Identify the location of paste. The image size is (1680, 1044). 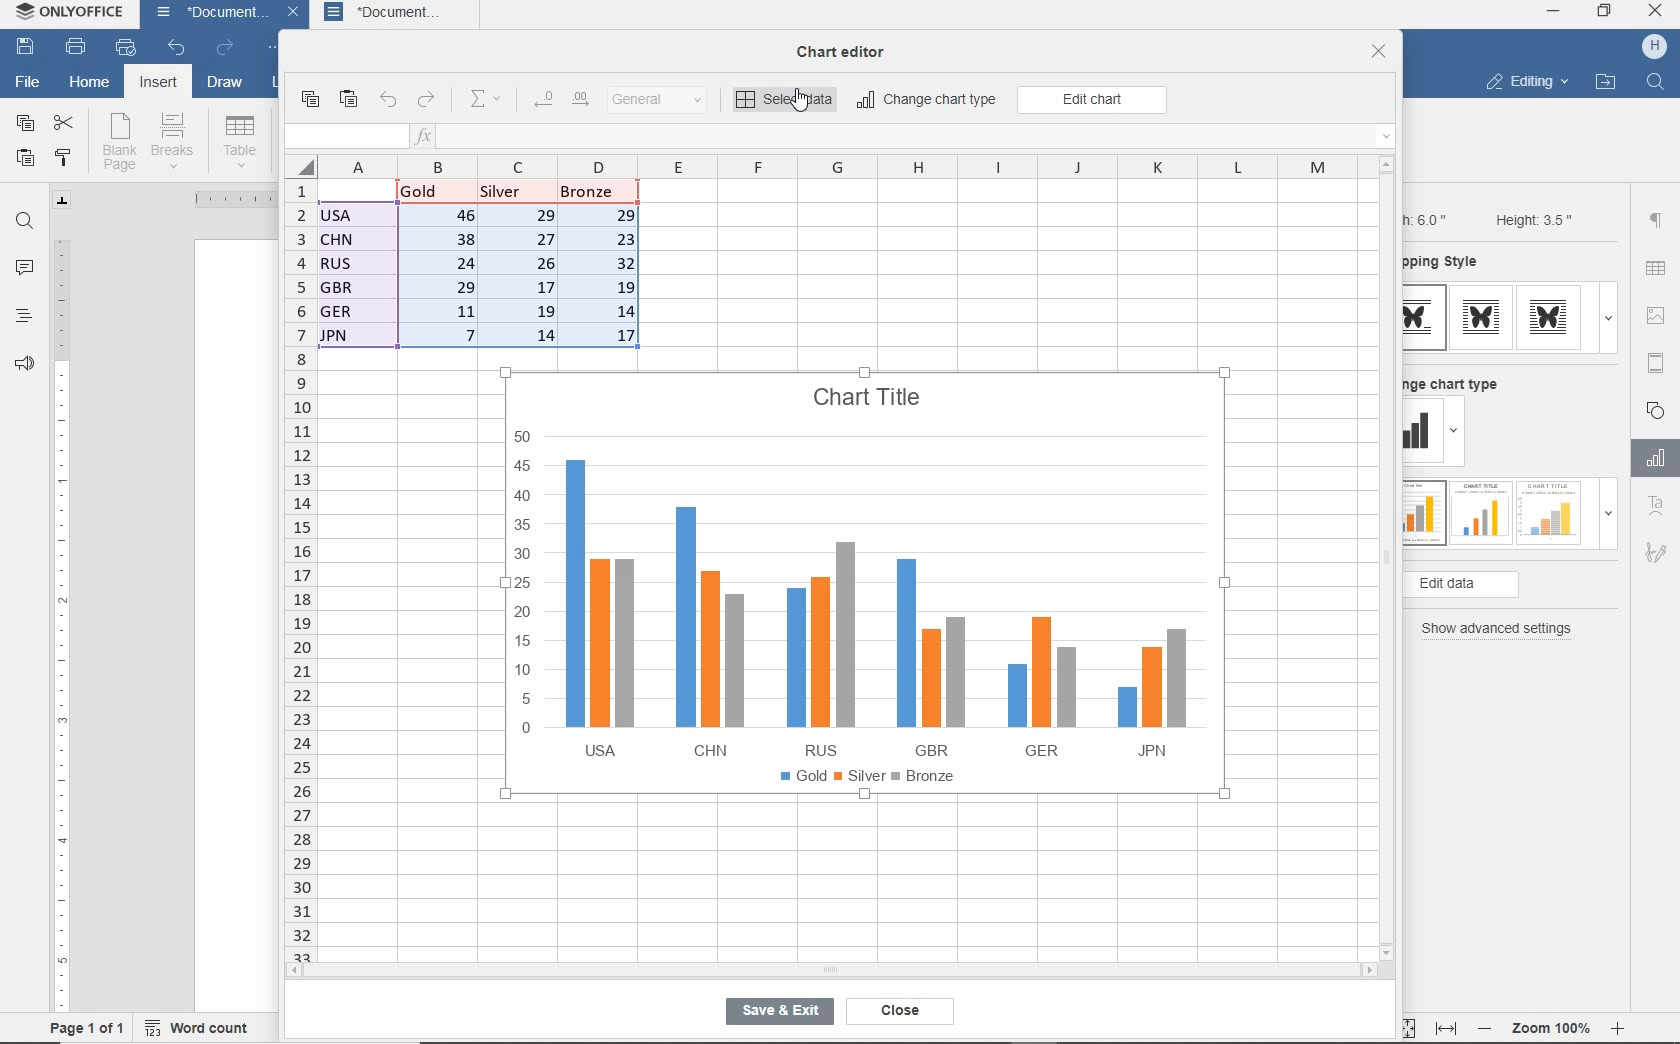
(350, 100).